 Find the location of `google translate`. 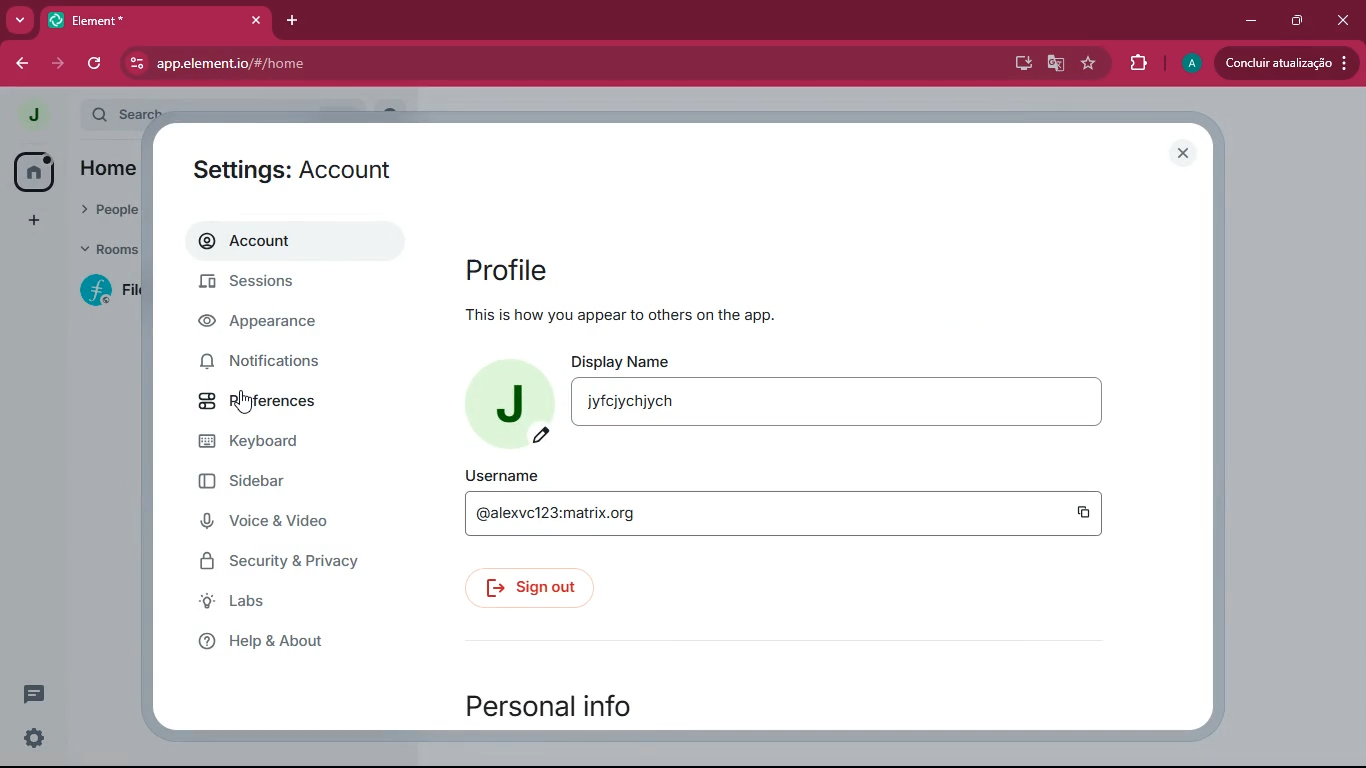

google translate is located at coordinates (1056, 63).